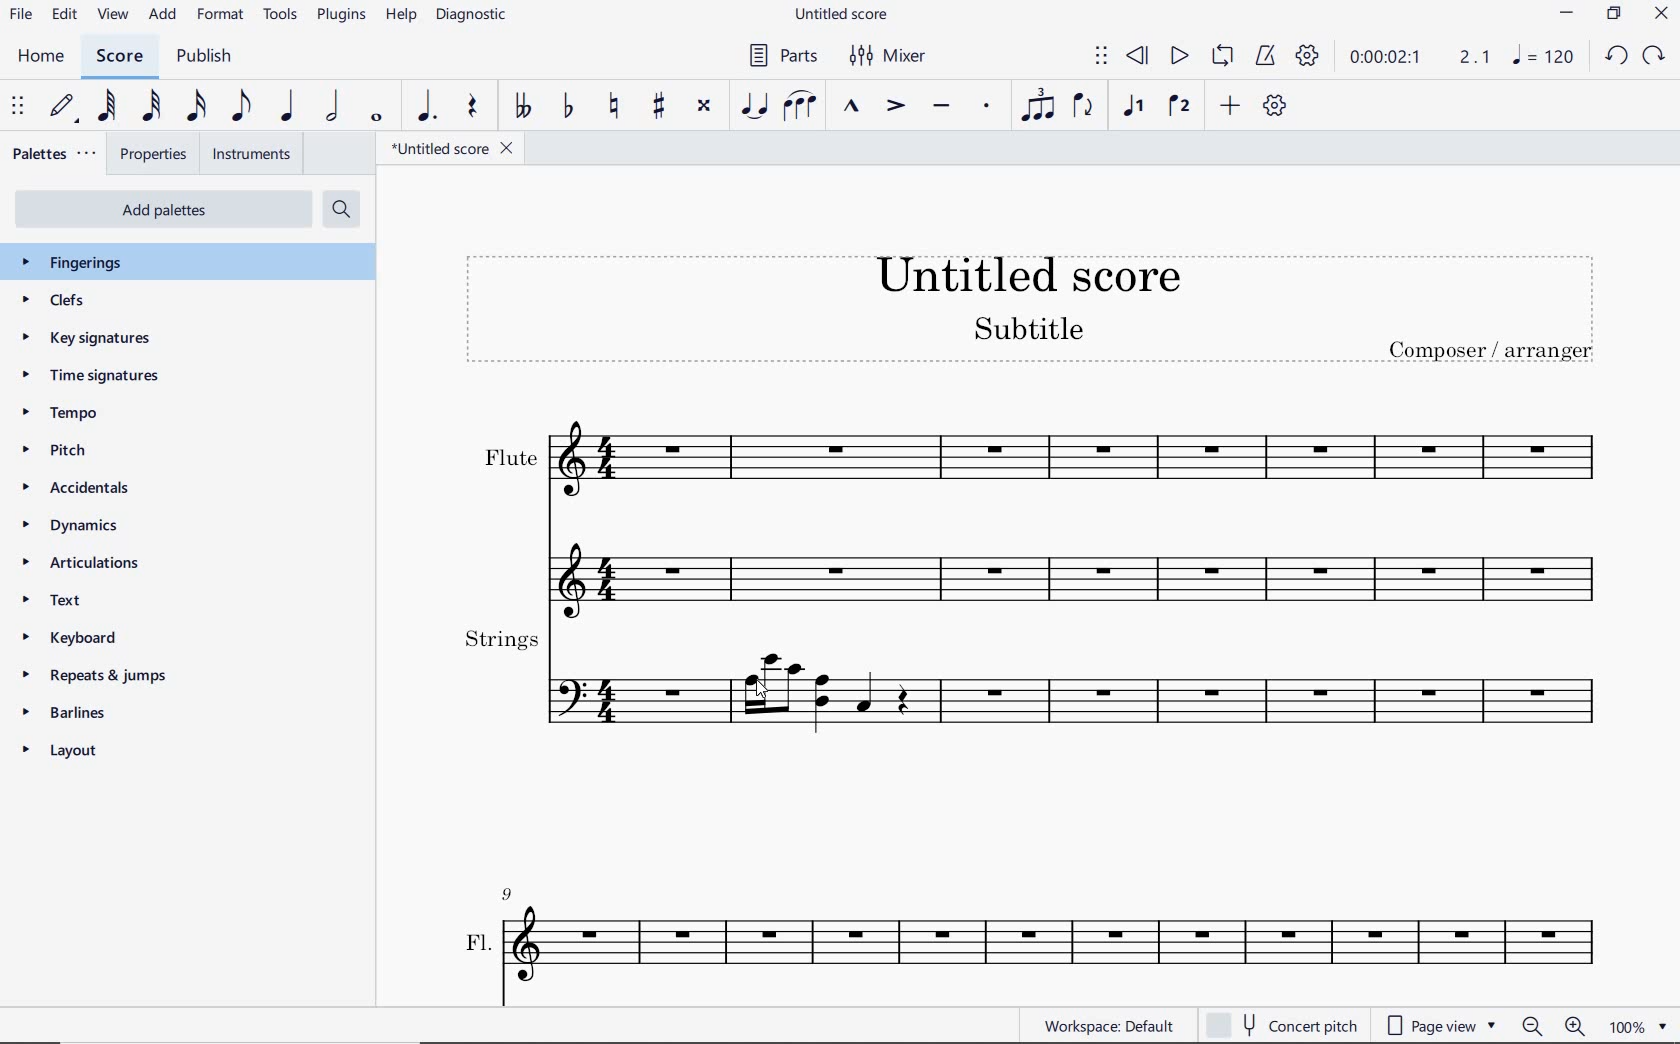  What do you see at coordinates (474, 16) in the screenshot?
I see `diagnostic` at bounding box center [474, 16].